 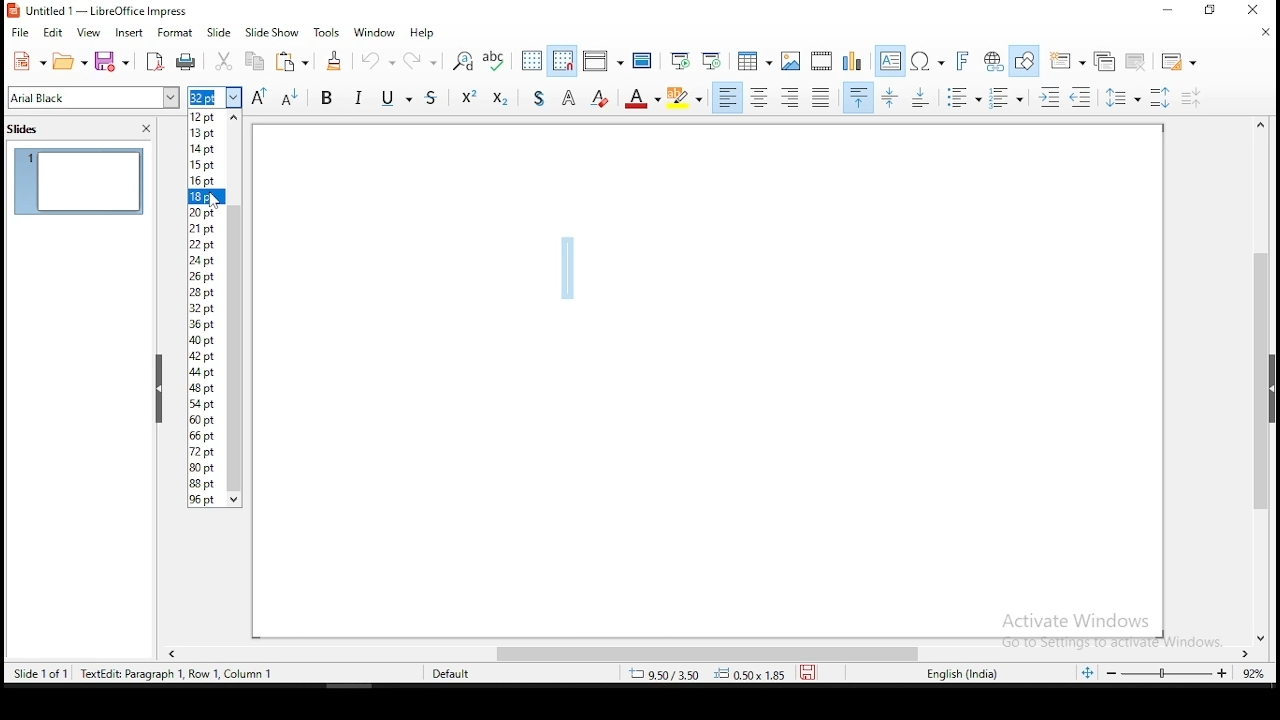 What do you see at coordinates (495, 61) in the screenshot?
I see `spell check` at bounding box center [495, 61].